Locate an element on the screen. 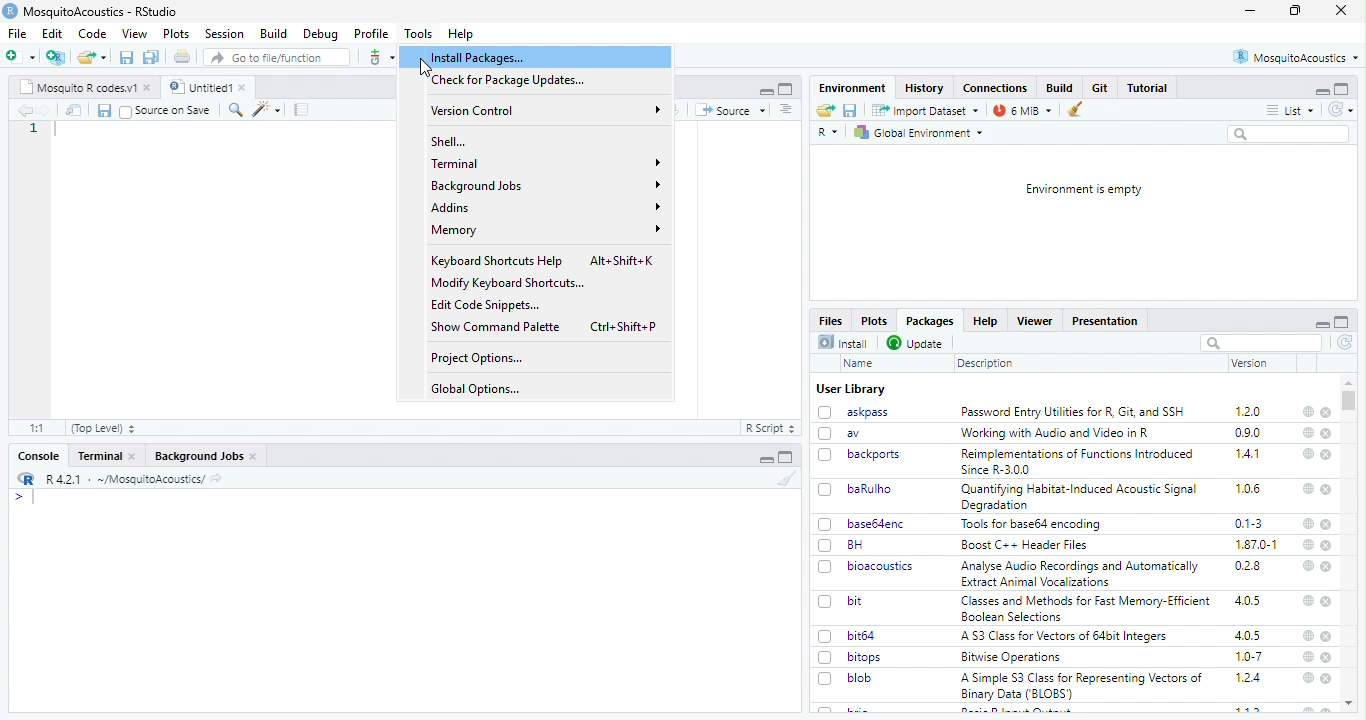  bioacoustics is located at coordinates (883, 567).